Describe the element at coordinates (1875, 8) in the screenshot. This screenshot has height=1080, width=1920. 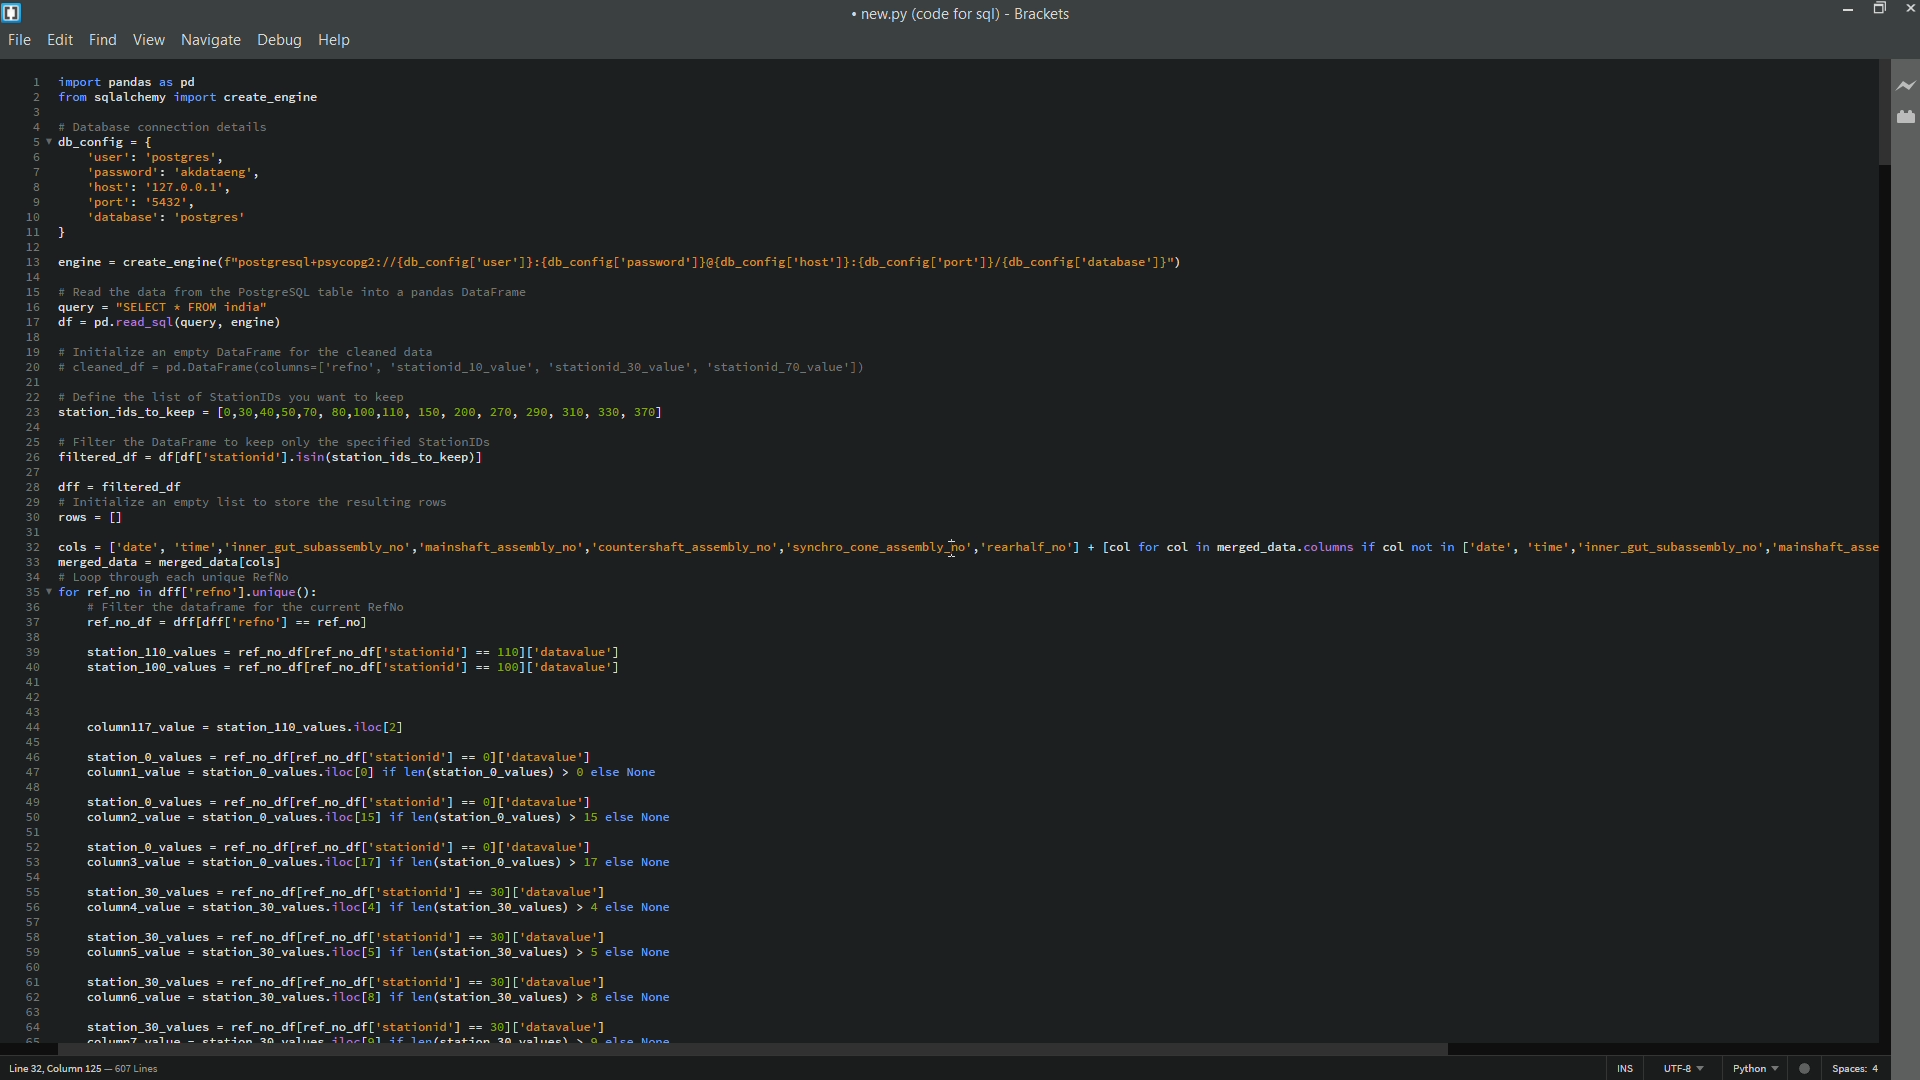
I see `maximize` at that location.